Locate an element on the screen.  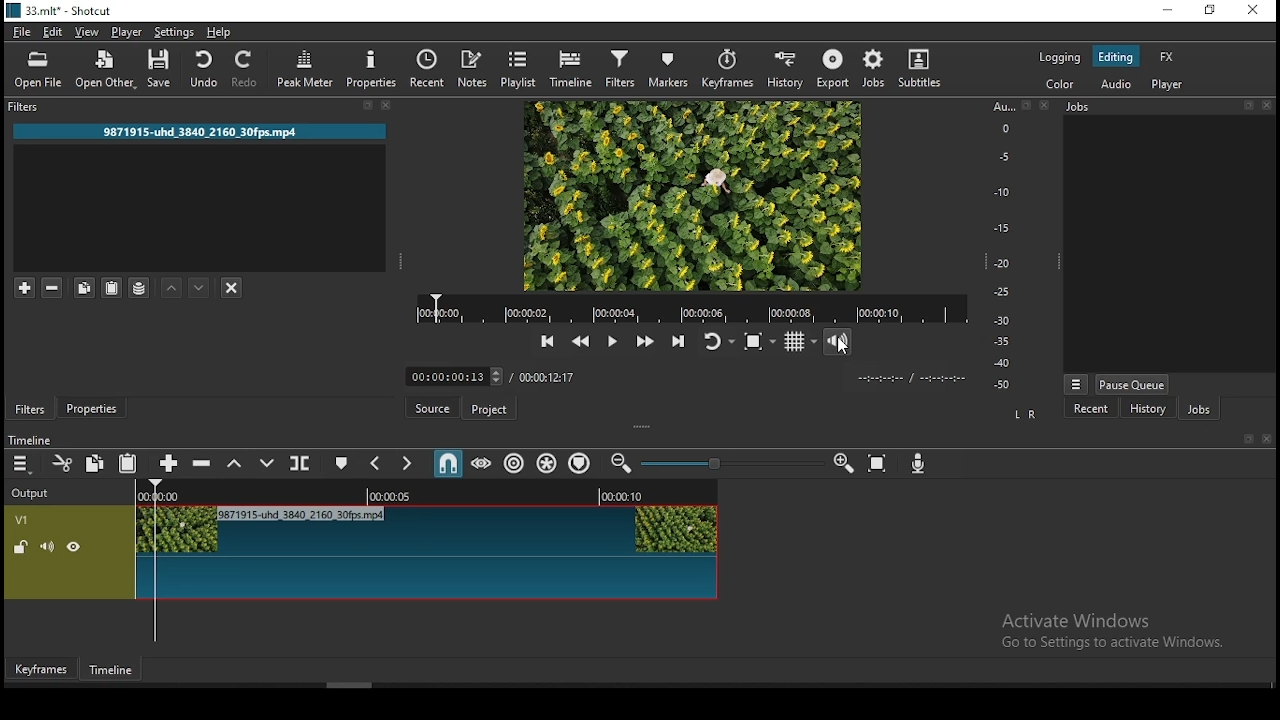
filters is located at coordinates (26, 109).